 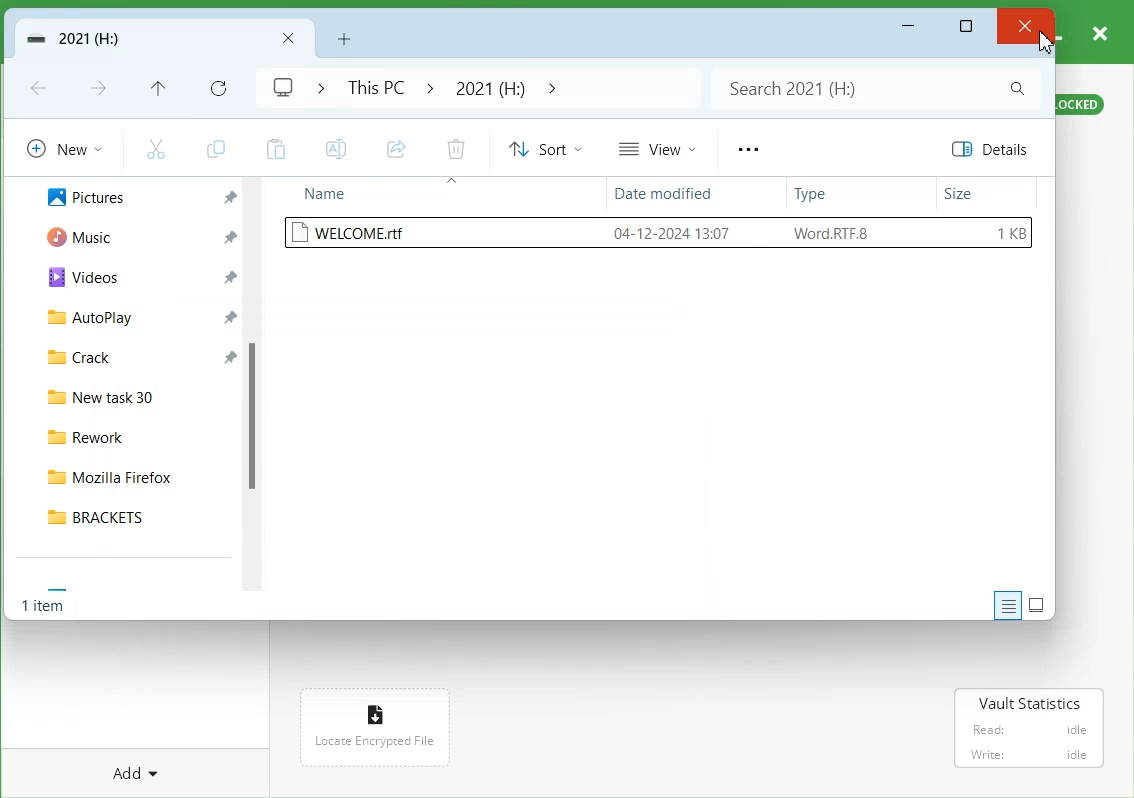 What do you see at coordinates (290, 40) in the screenshot?
I see `Close Folder` at bounding box center [290, 40].